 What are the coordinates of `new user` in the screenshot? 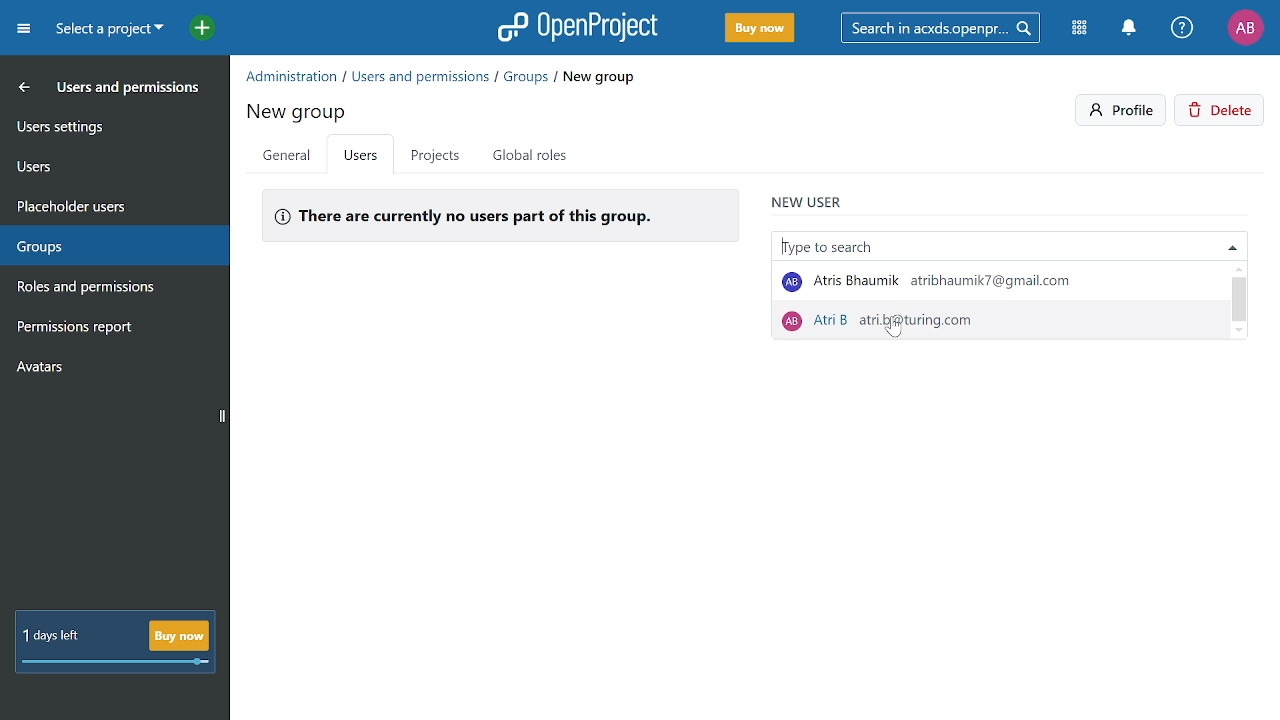 It's located at (807, 199).